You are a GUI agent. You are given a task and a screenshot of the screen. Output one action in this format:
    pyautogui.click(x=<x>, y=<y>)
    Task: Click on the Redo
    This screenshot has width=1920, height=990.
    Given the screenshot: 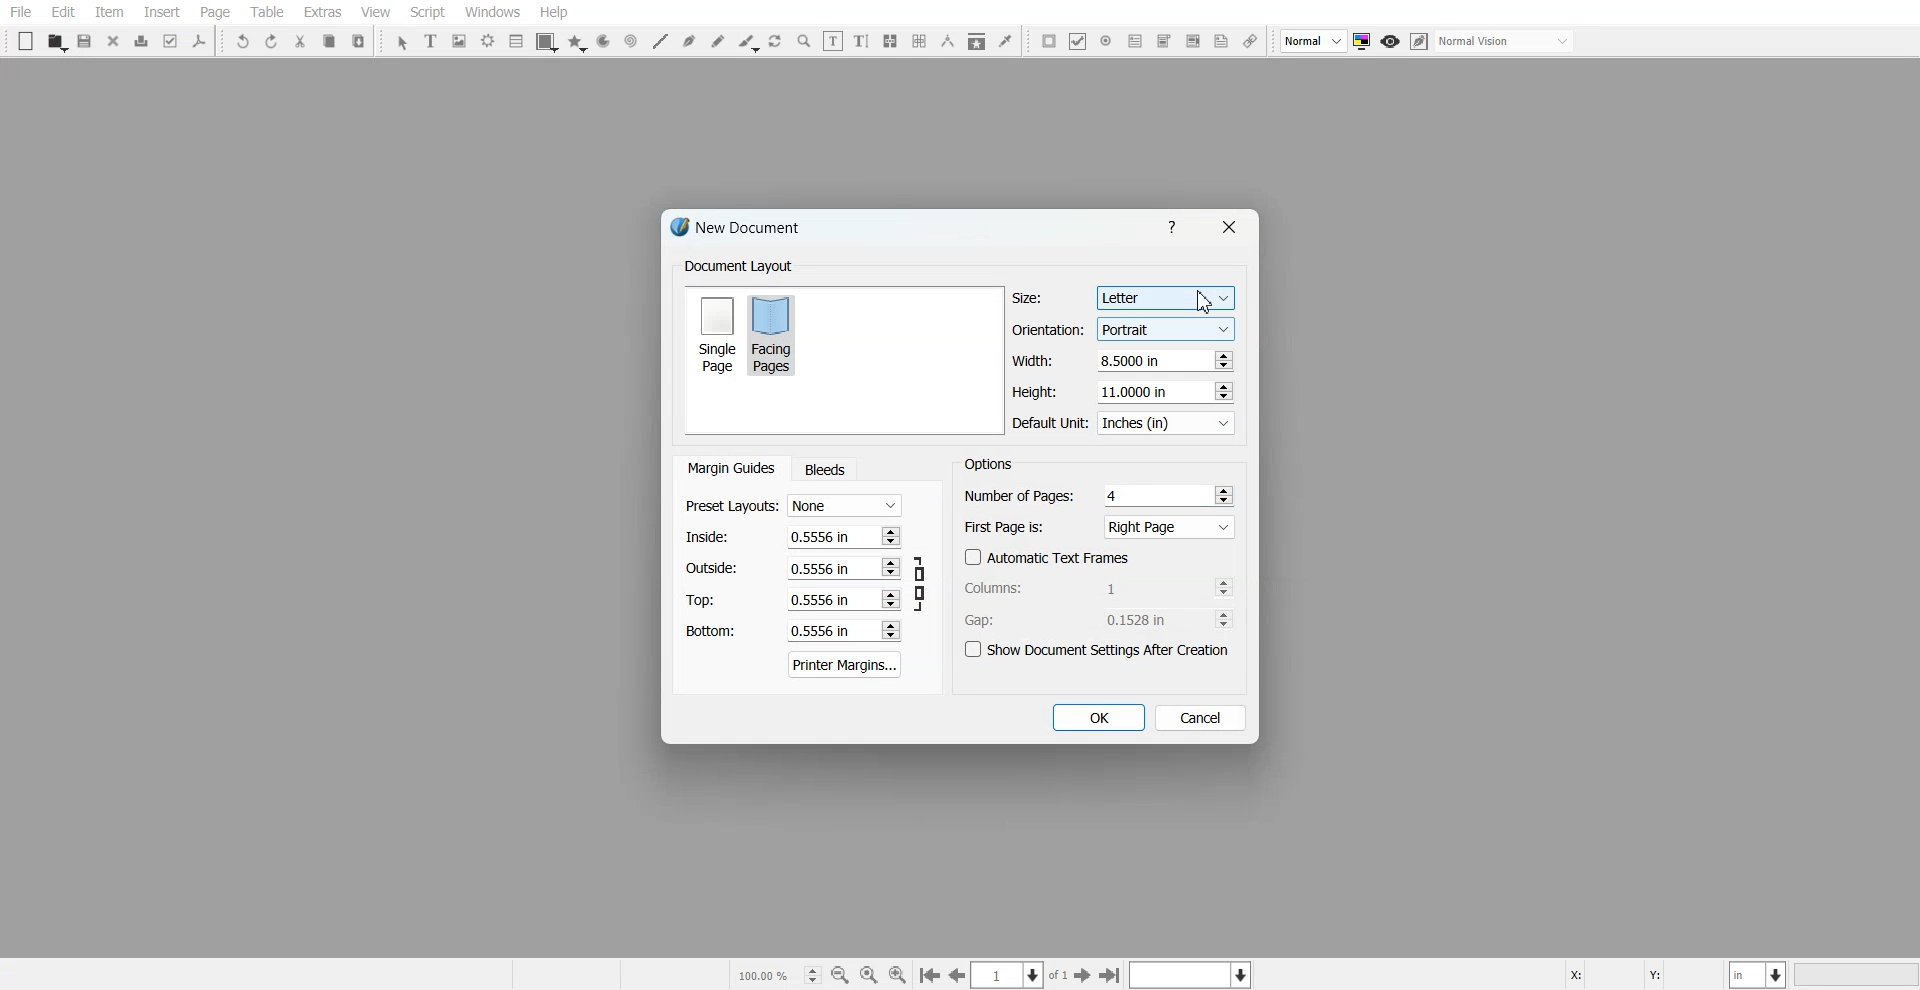 What is the action you would take?
    pyautogui.click(x=271, y=41)
    